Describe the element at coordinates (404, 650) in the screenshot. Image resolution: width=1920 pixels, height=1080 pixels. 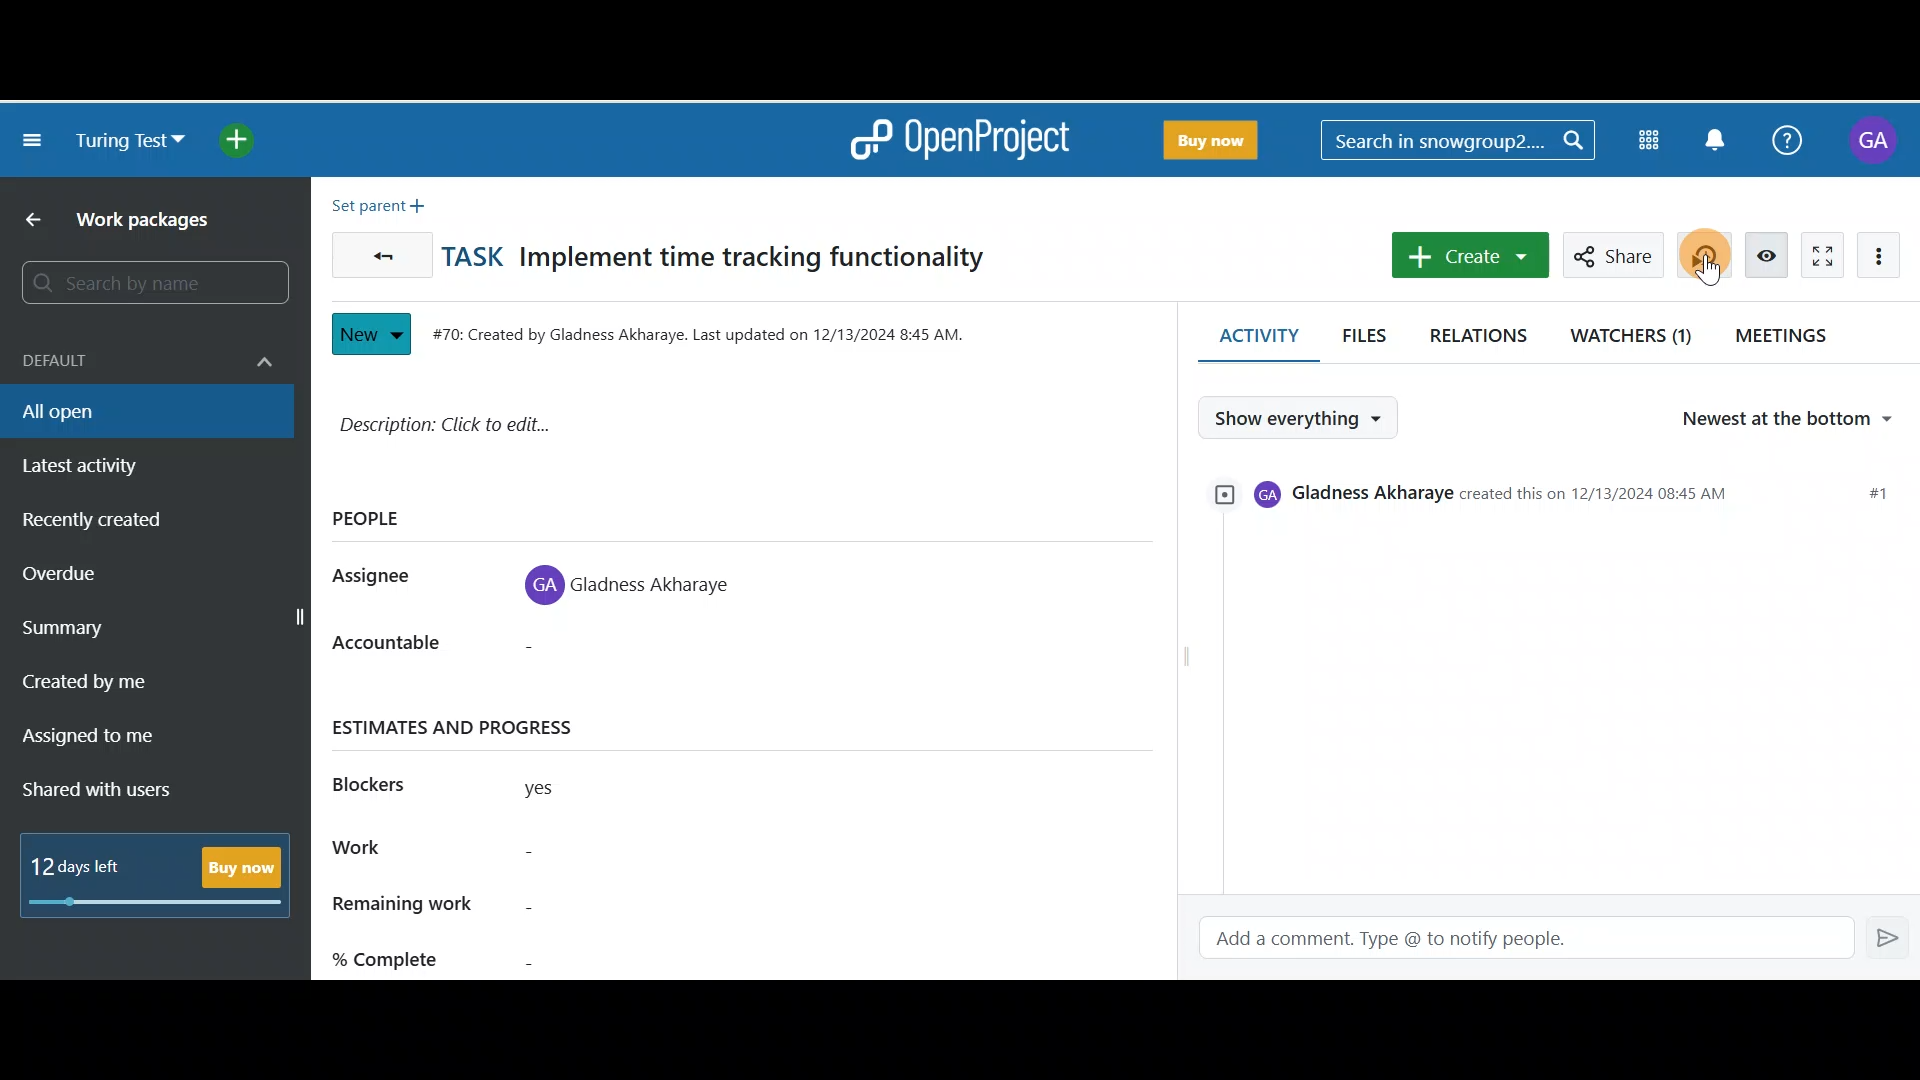
I see `Accountable` at that location.